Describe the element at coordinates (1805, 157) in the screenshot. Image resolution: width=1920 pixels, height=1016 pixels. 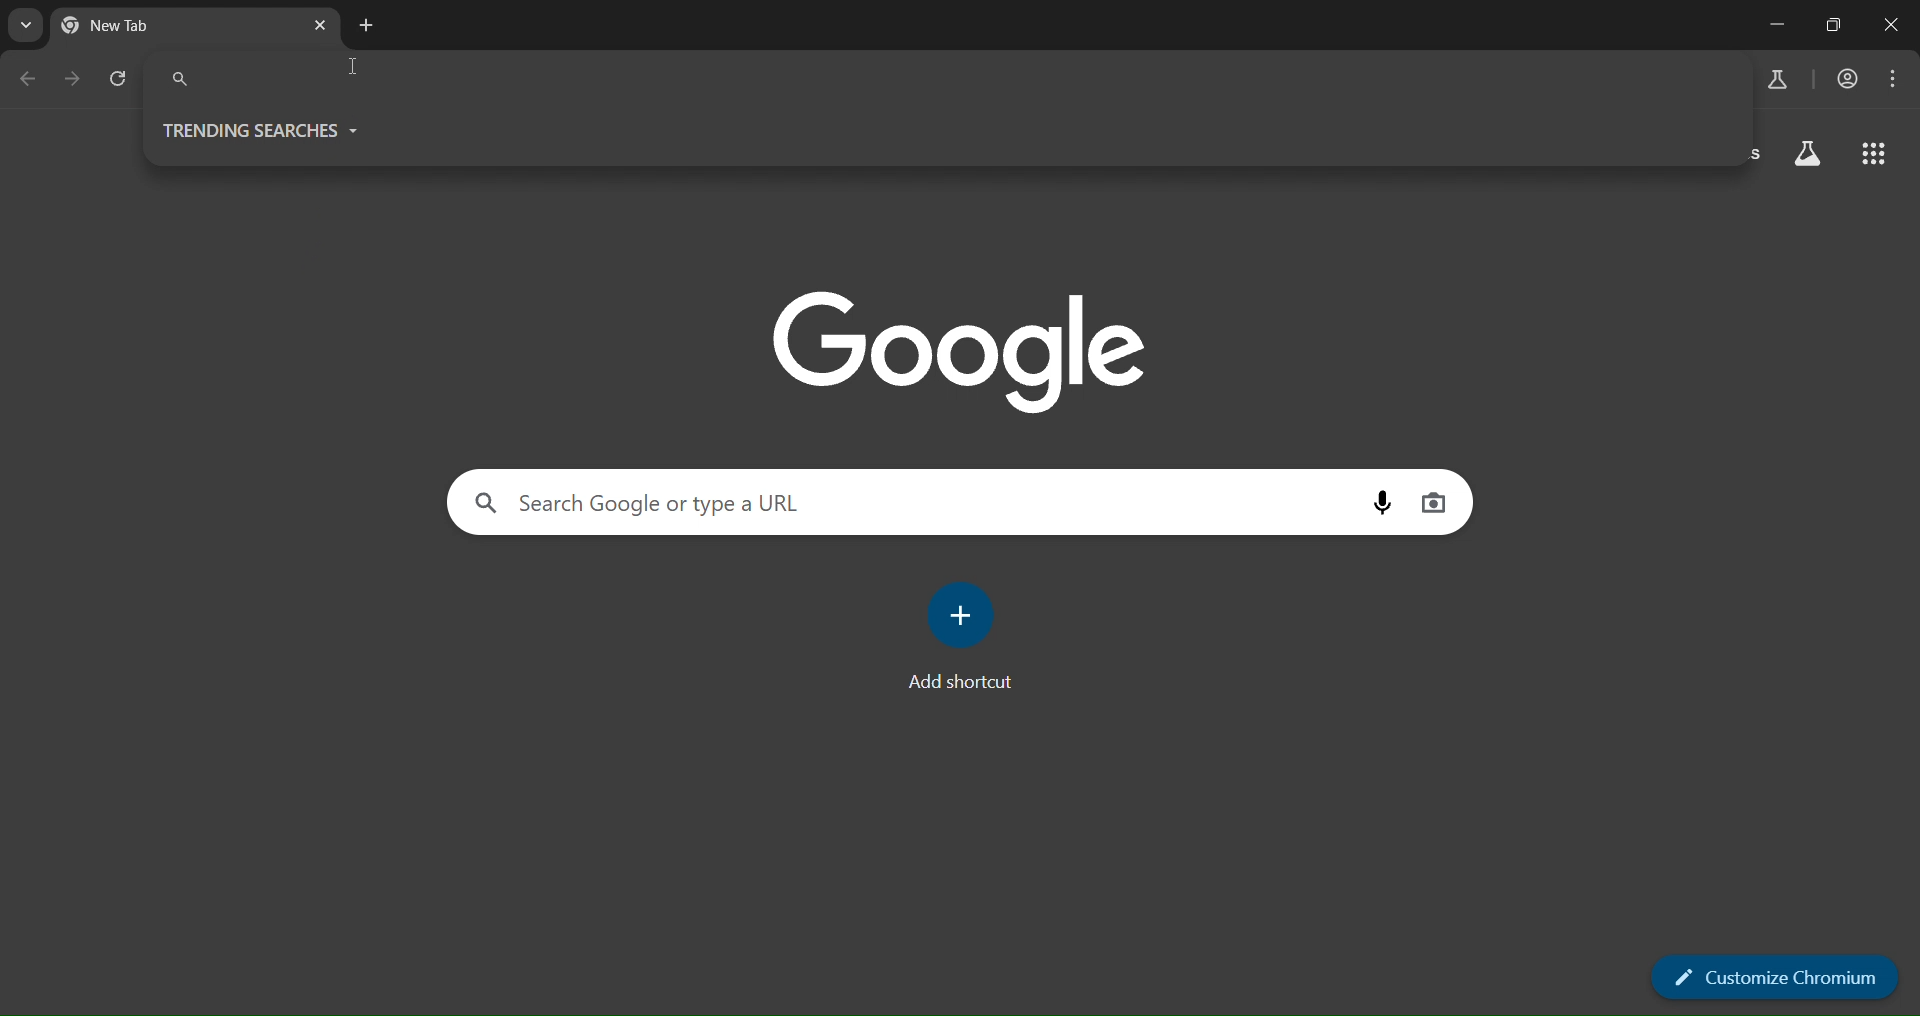
I see `search labs` at that location.